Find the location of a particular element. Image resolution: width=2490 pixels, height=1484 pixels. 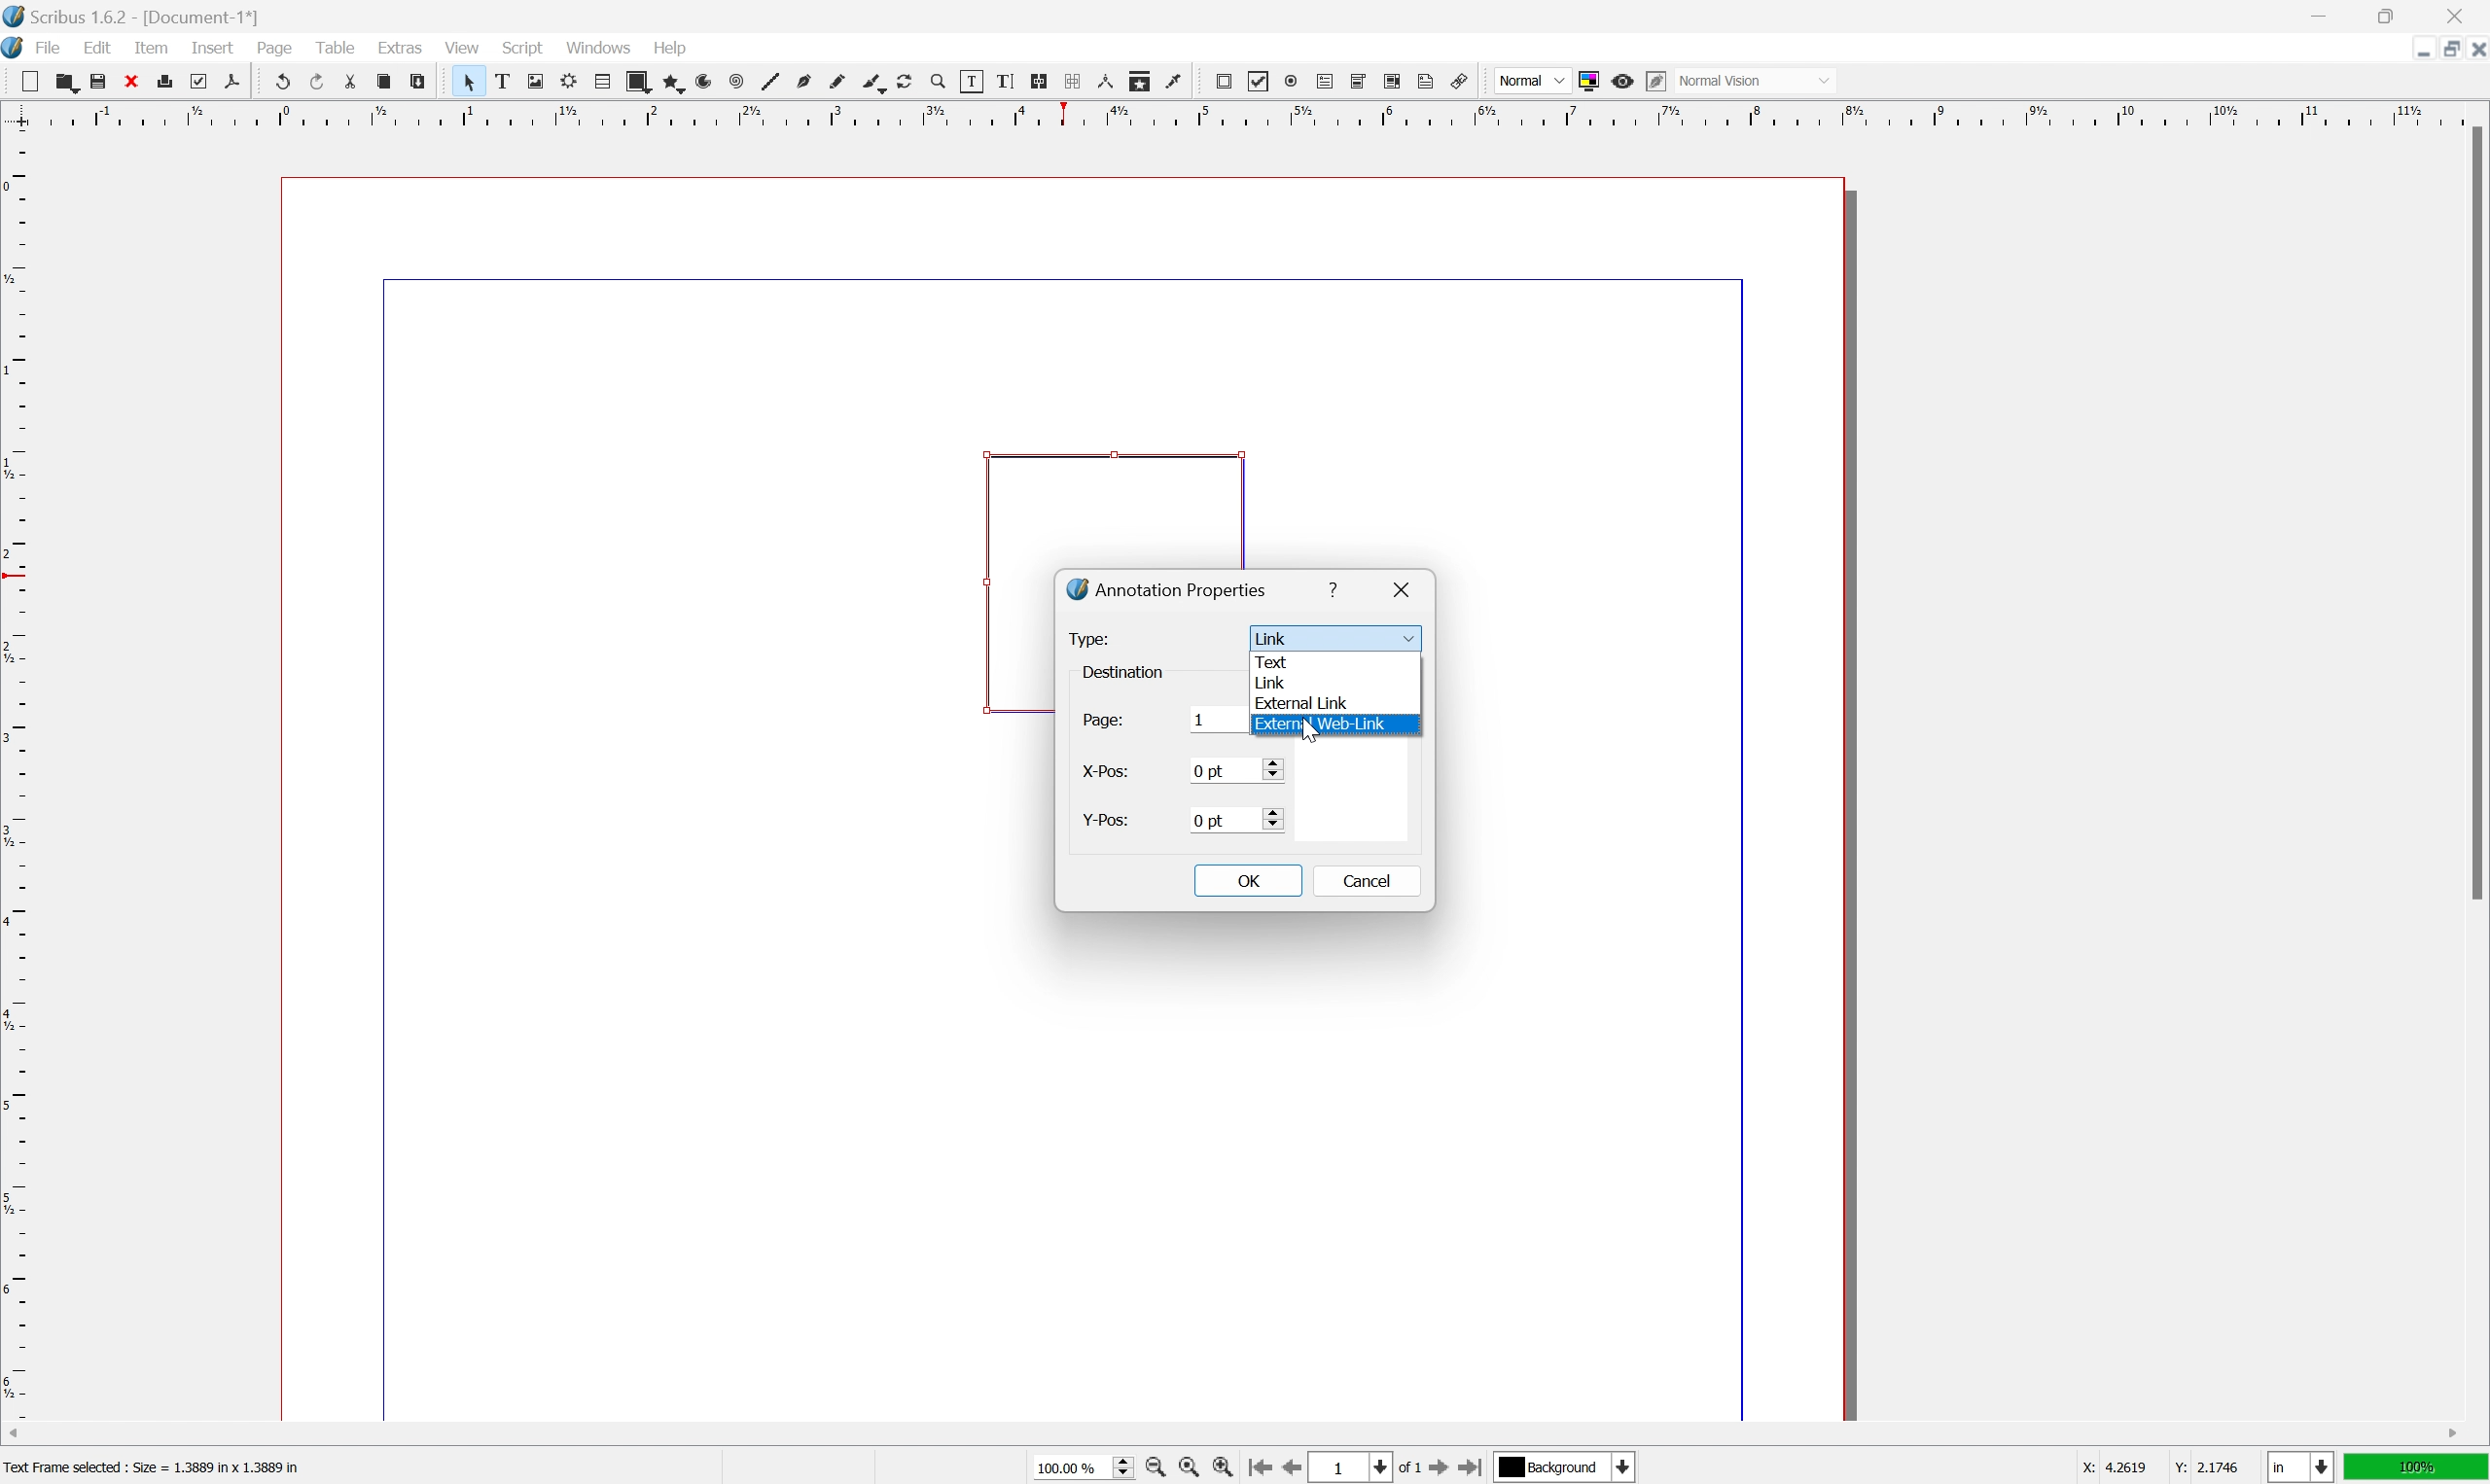

select current unit is located at coordinates (2300, 1467).